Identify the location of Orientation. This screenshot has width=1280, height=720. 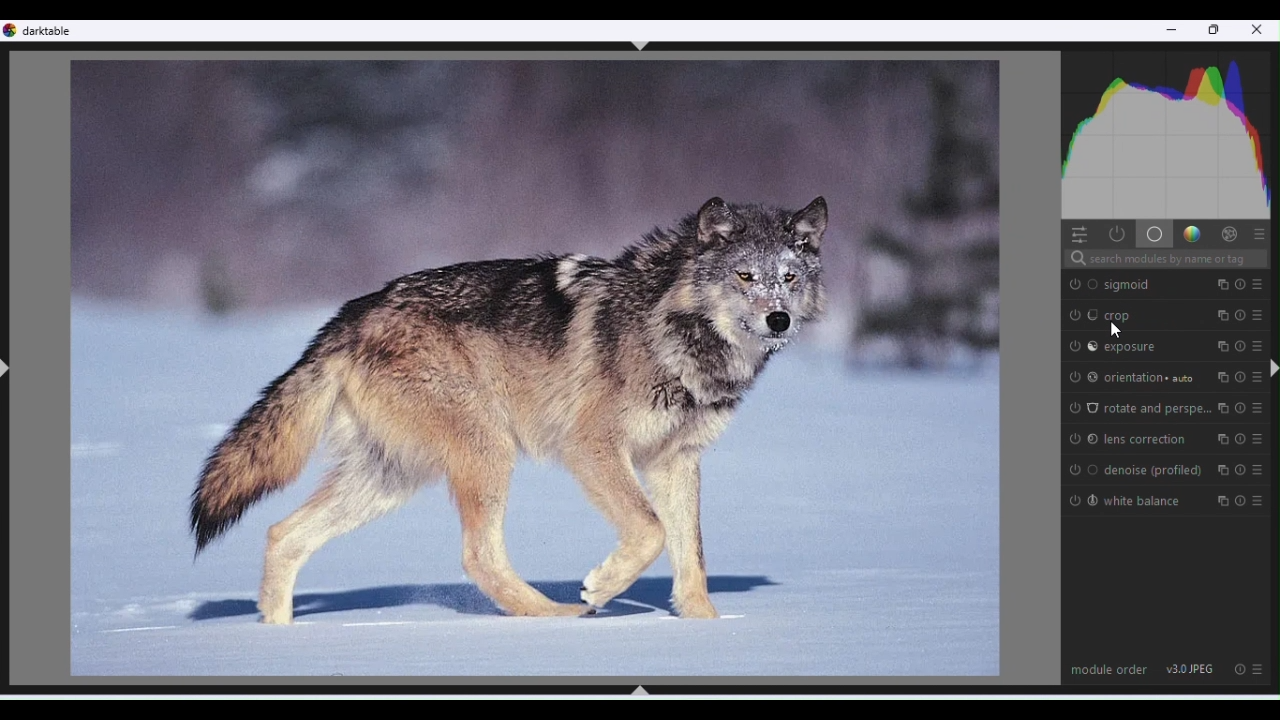
(1161, 375).